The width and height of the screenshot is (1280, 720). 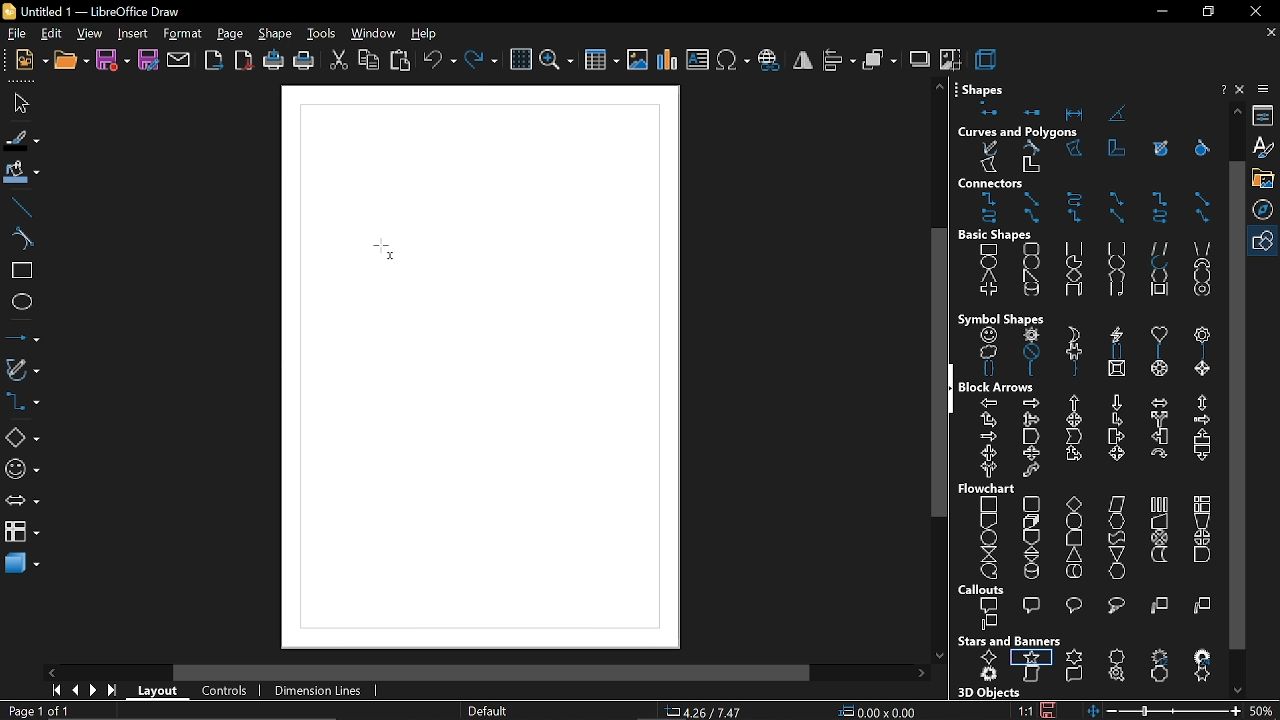 I want to click on block arrows, so click(x=1000, y=388).